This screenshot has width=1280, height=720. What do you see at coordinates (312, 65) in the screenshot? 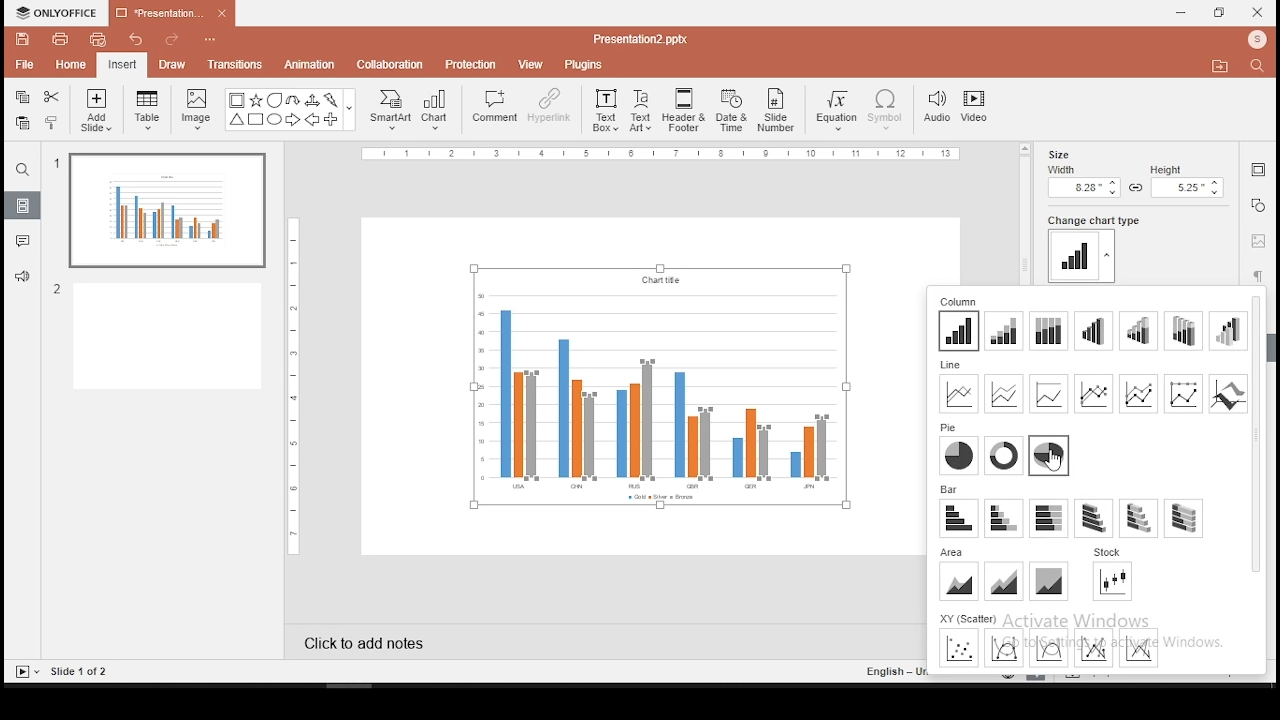
I see `animation` at bounding box center [312, 65].